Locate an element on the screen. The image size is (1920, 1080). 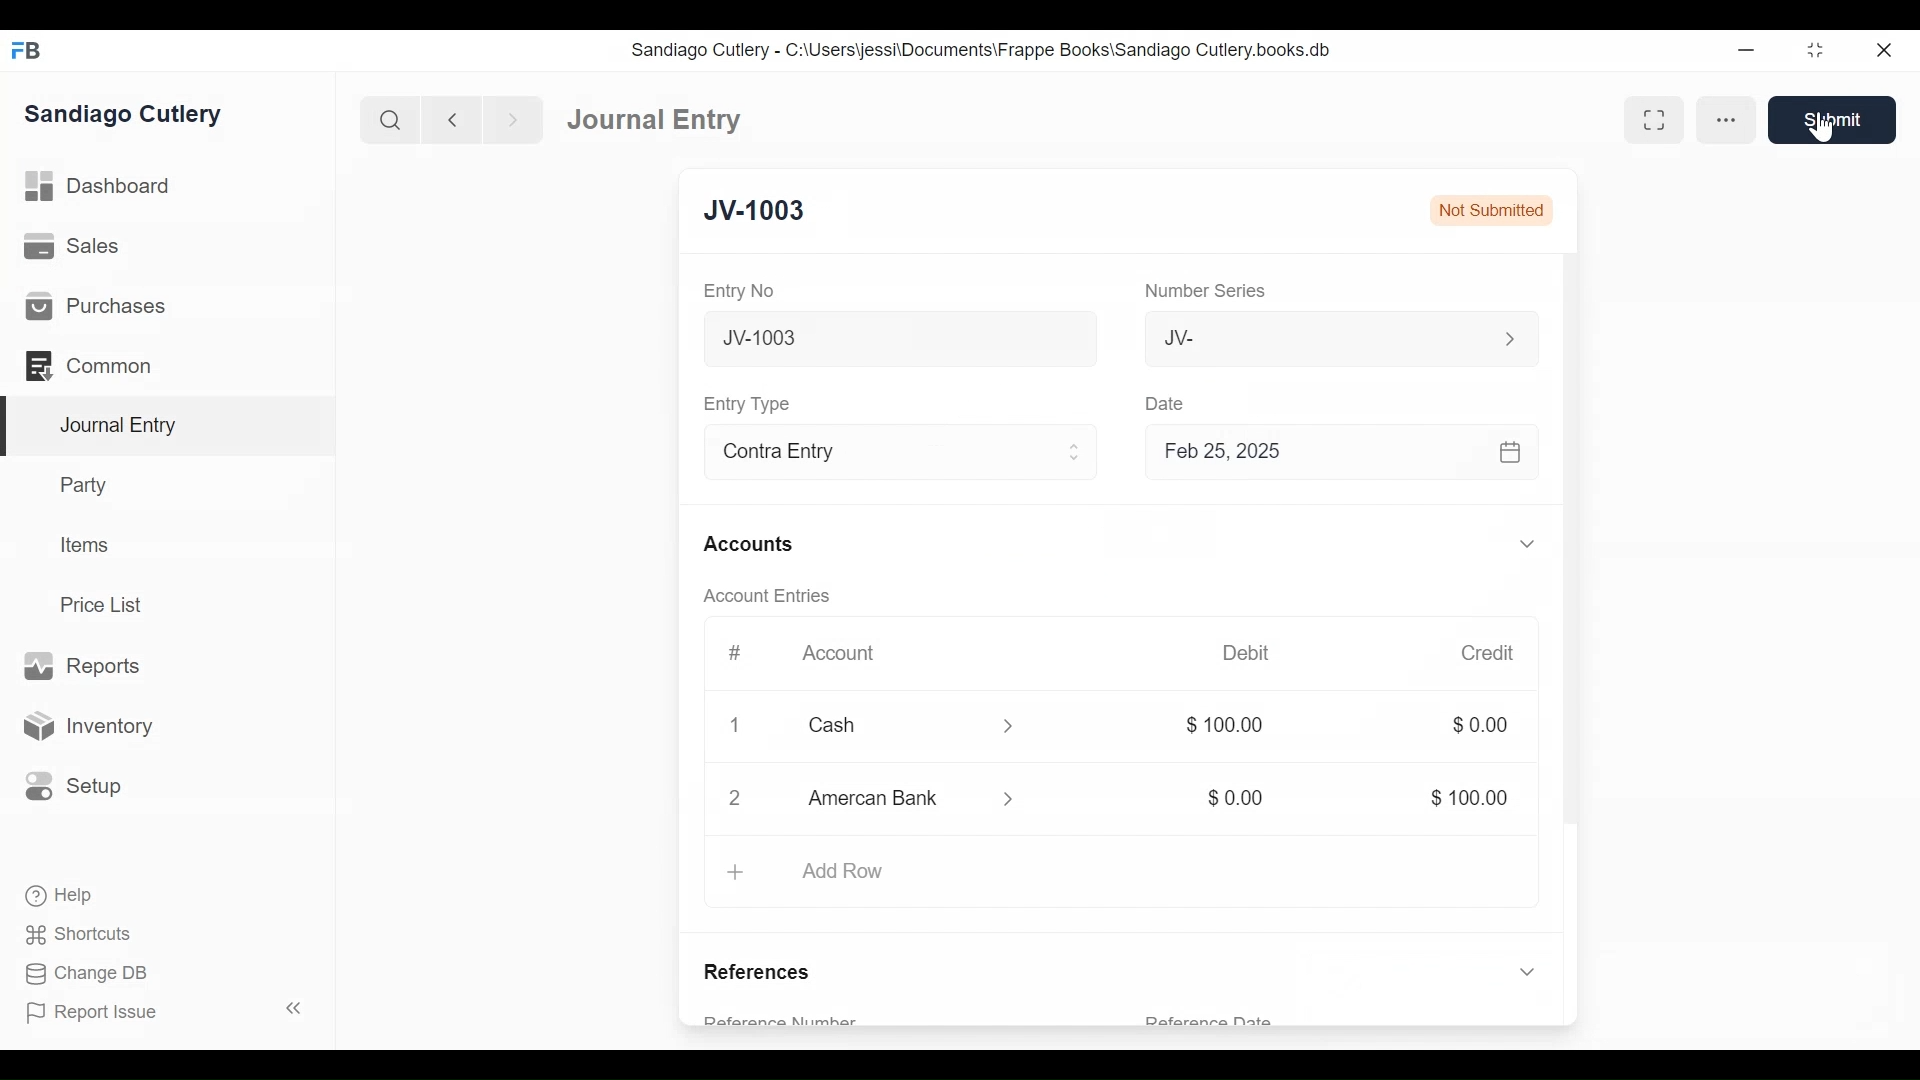
Vertical Scroll bar is located at coordinates (1575, 572).